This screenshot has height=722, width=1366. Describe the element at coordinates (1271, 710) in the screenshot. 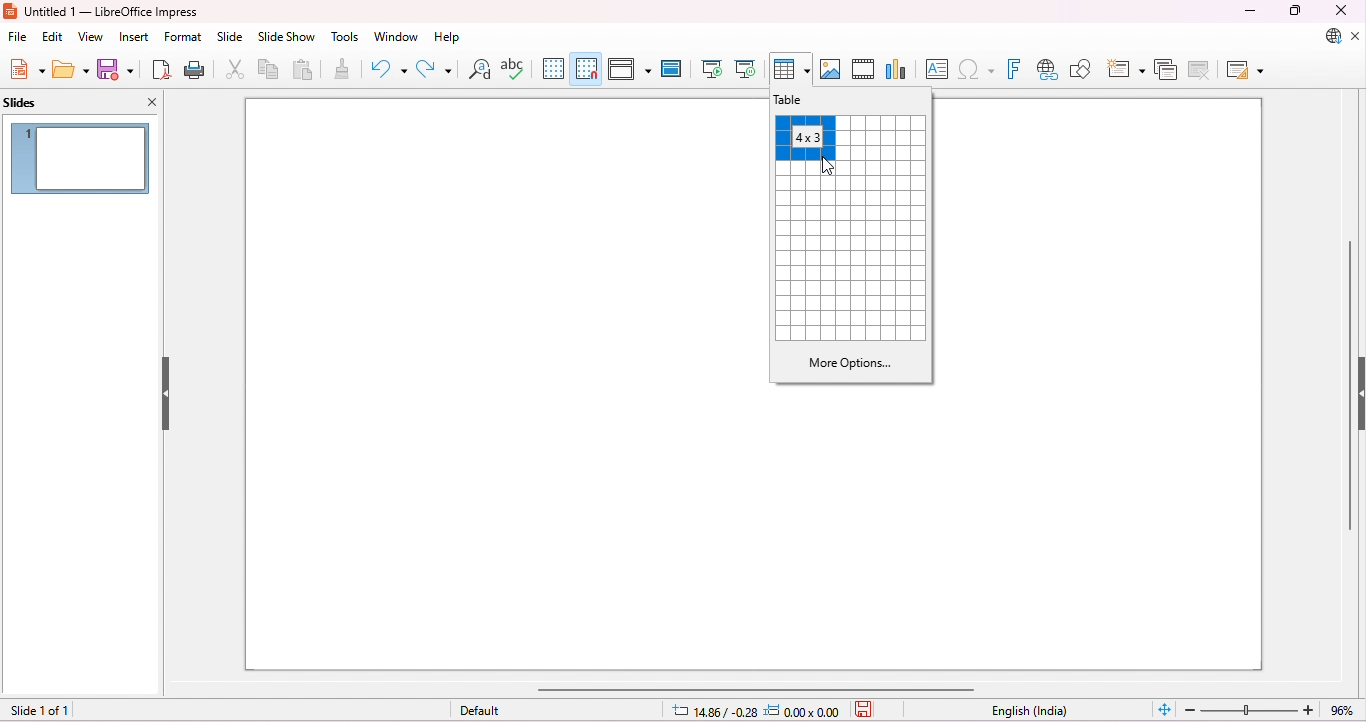

I see `zoom` at that location.